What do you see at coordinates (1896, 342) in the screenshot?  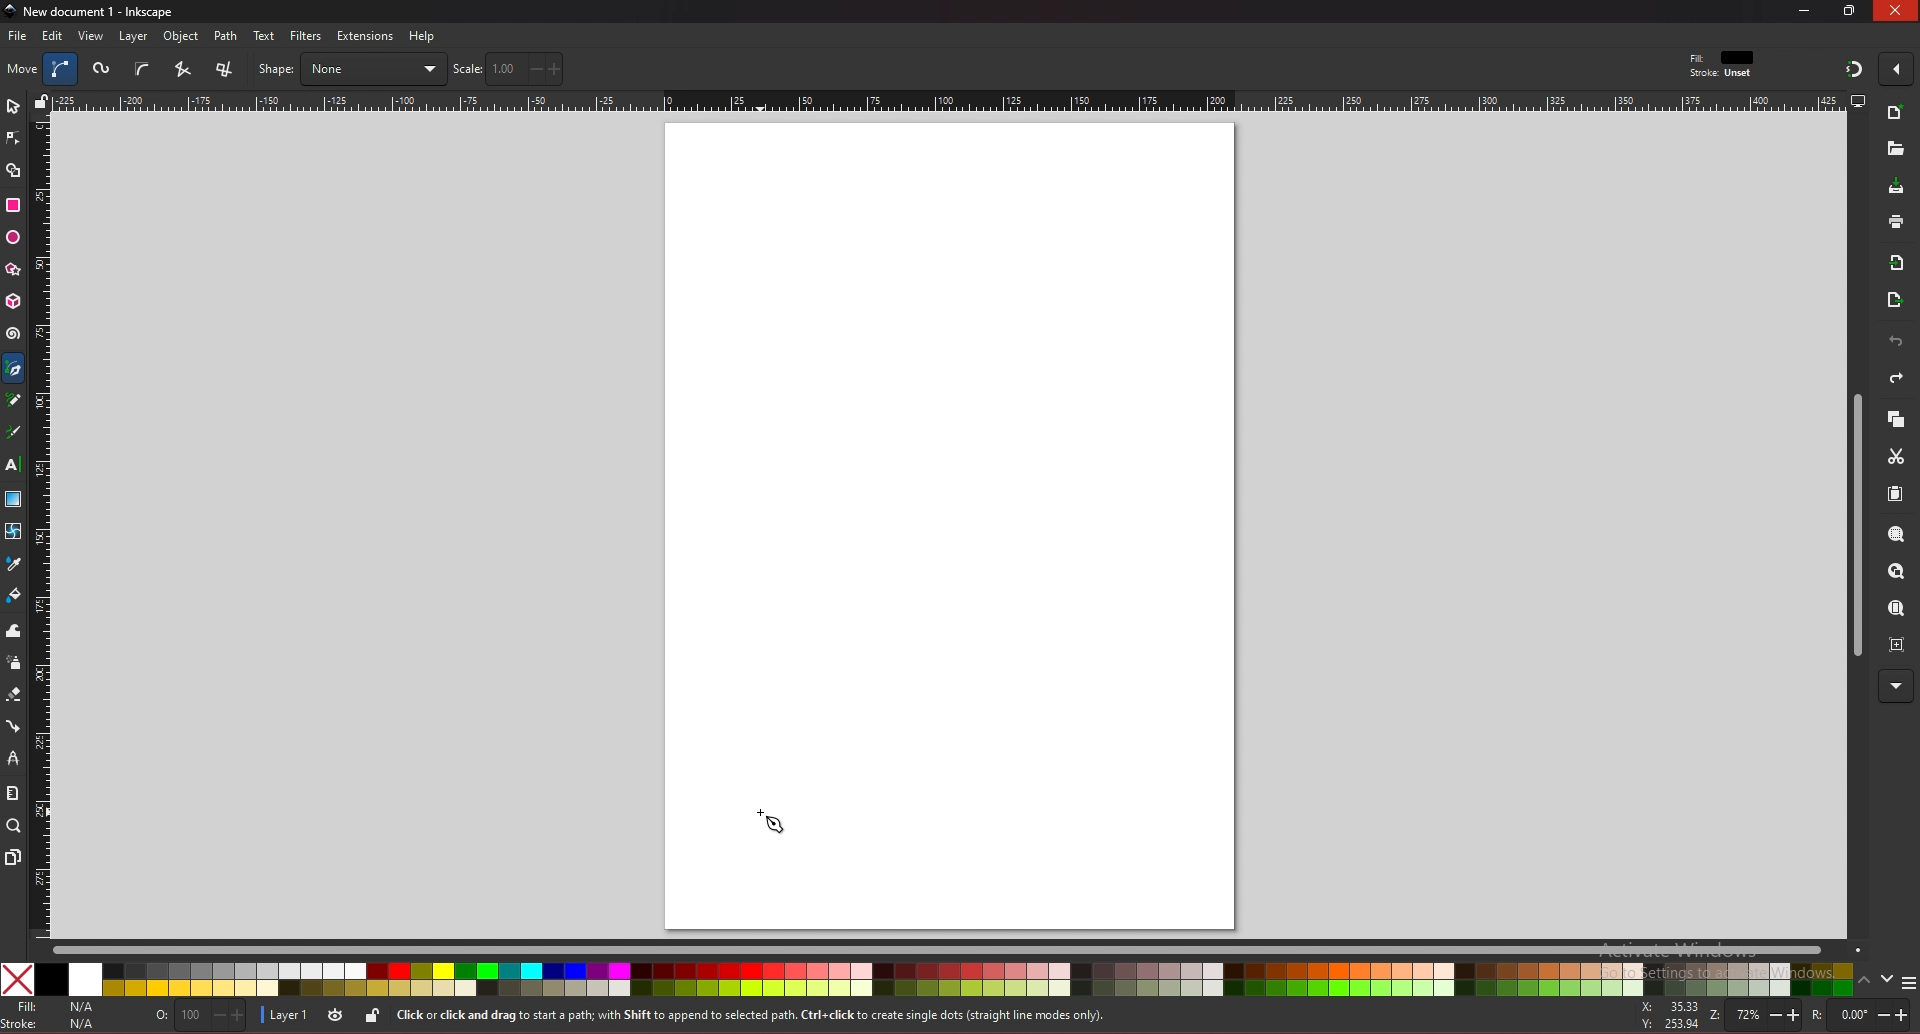 I see `undo` at bounding box center [1896, 342].